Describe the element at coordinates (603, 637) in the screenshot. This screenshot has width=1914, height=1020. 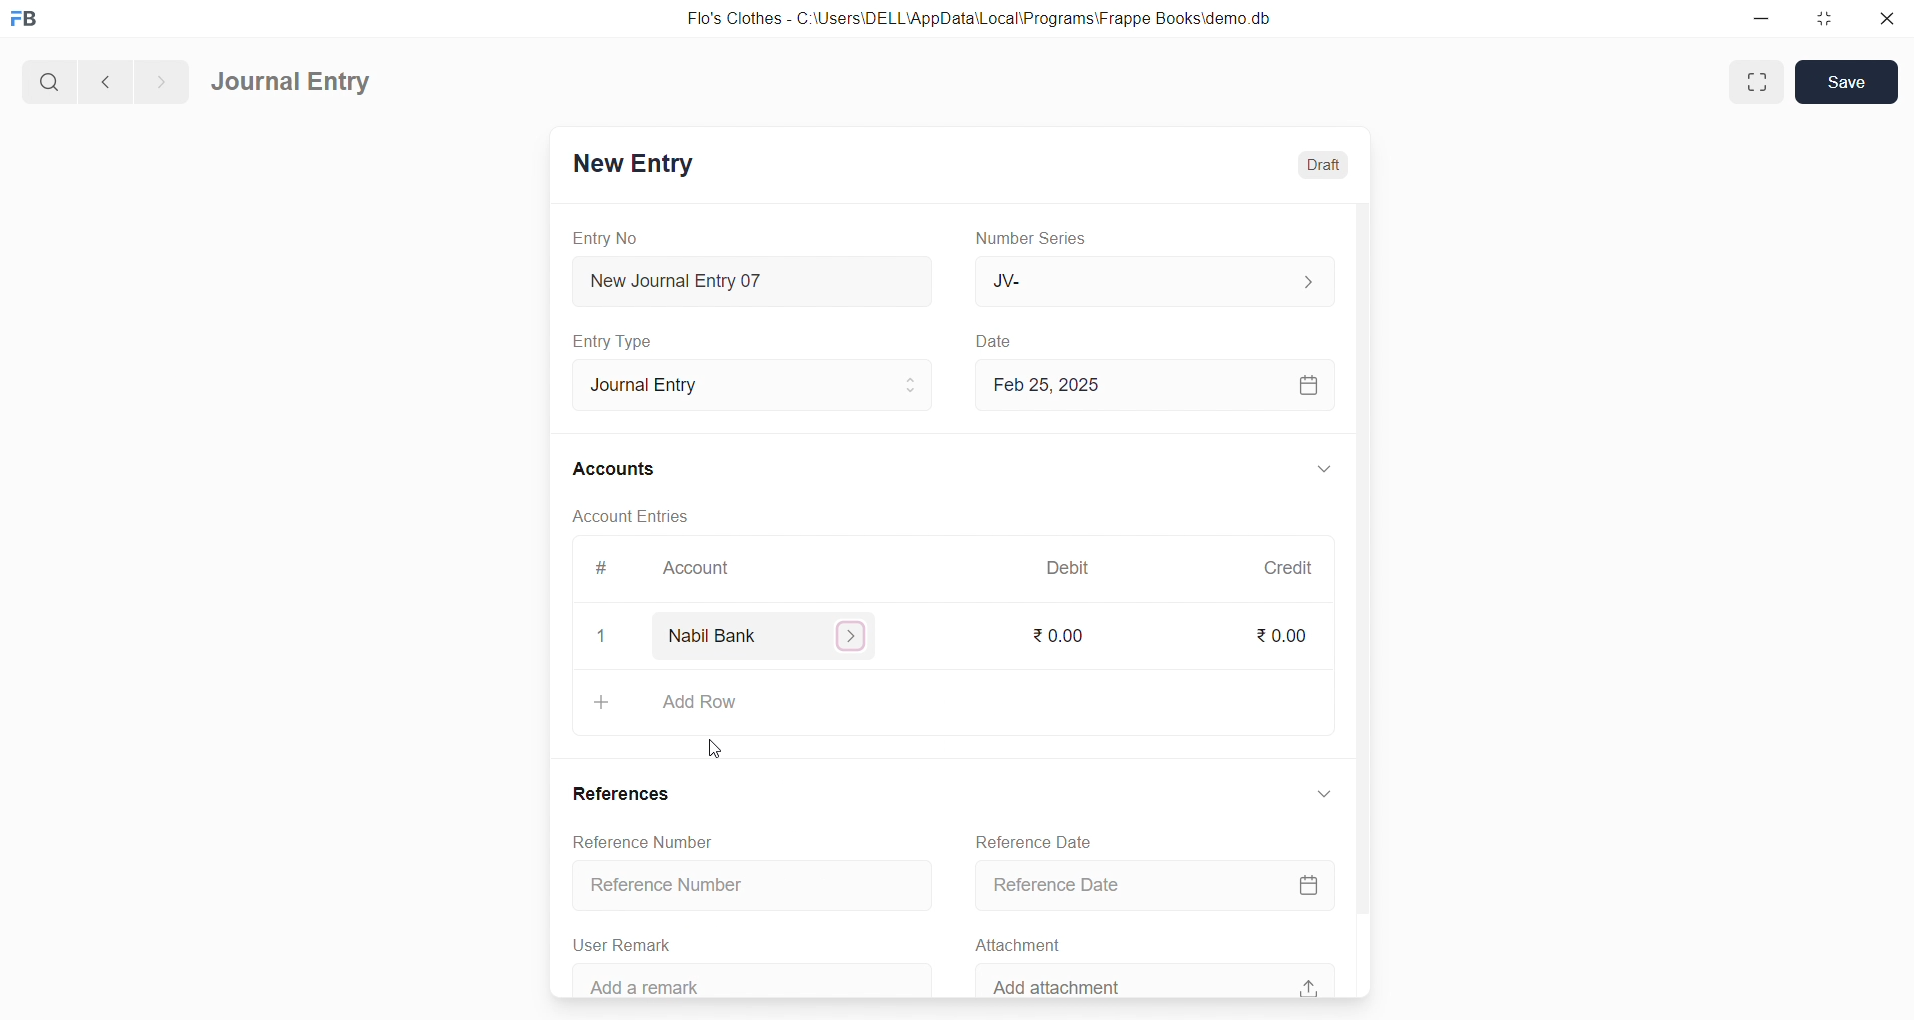
I see `closee` at that location.